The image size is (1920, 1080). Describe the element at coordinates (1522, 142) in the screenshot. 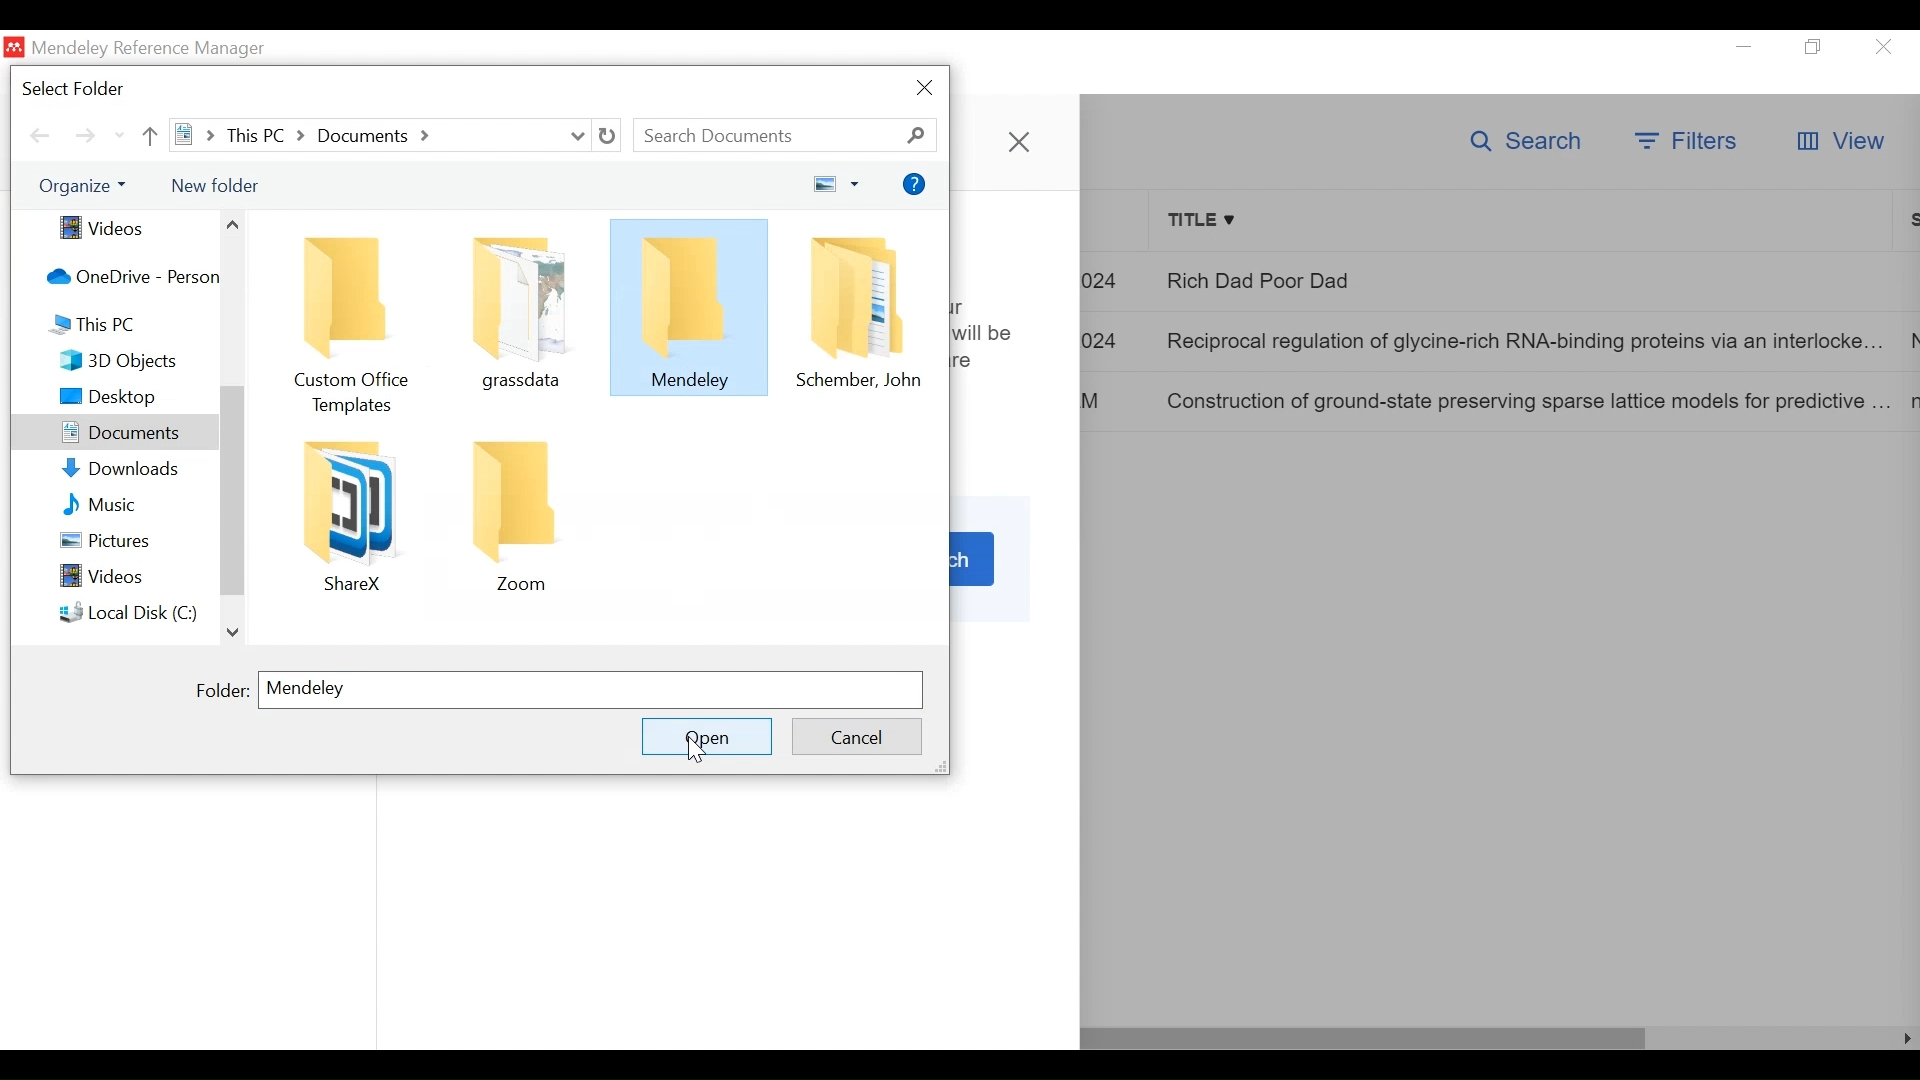

I see `Search` at that location.